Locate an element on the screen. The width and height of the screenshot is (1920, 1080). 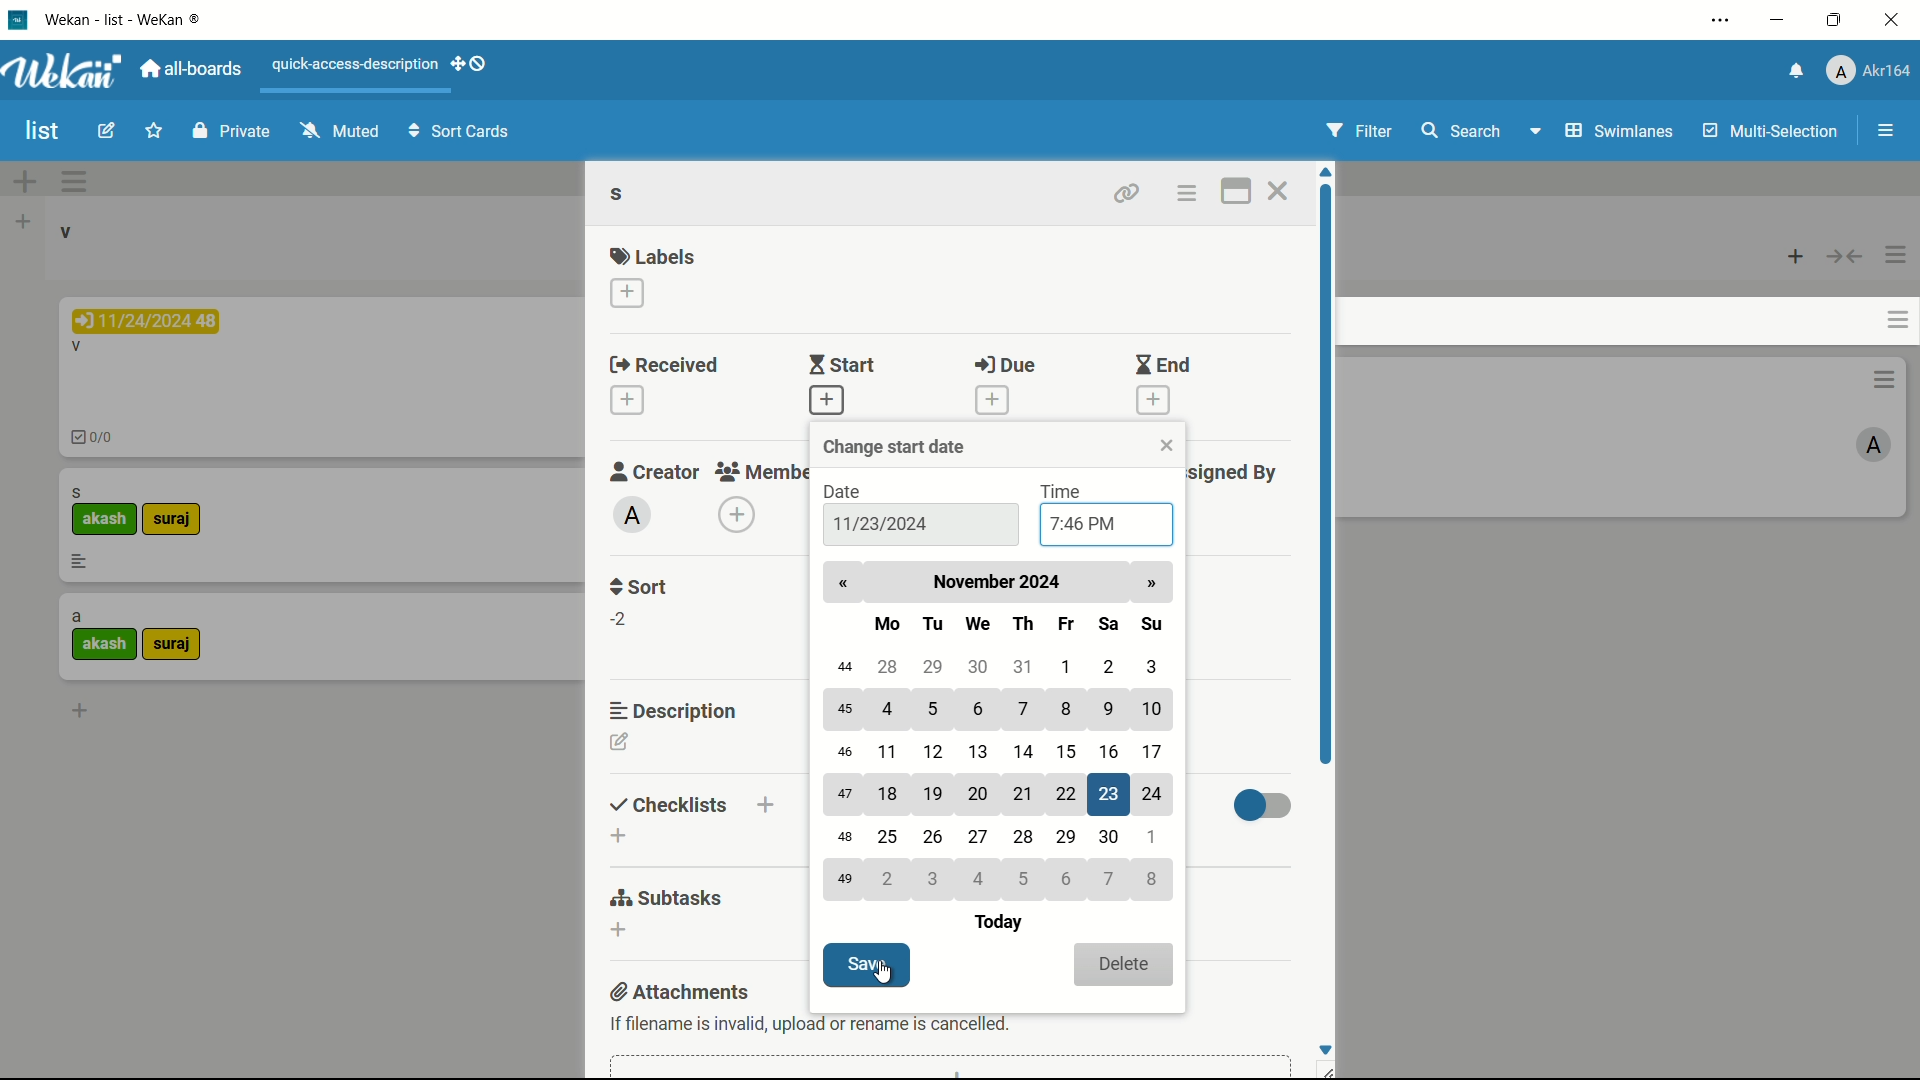
star this board is located at coordinates (153, 131).